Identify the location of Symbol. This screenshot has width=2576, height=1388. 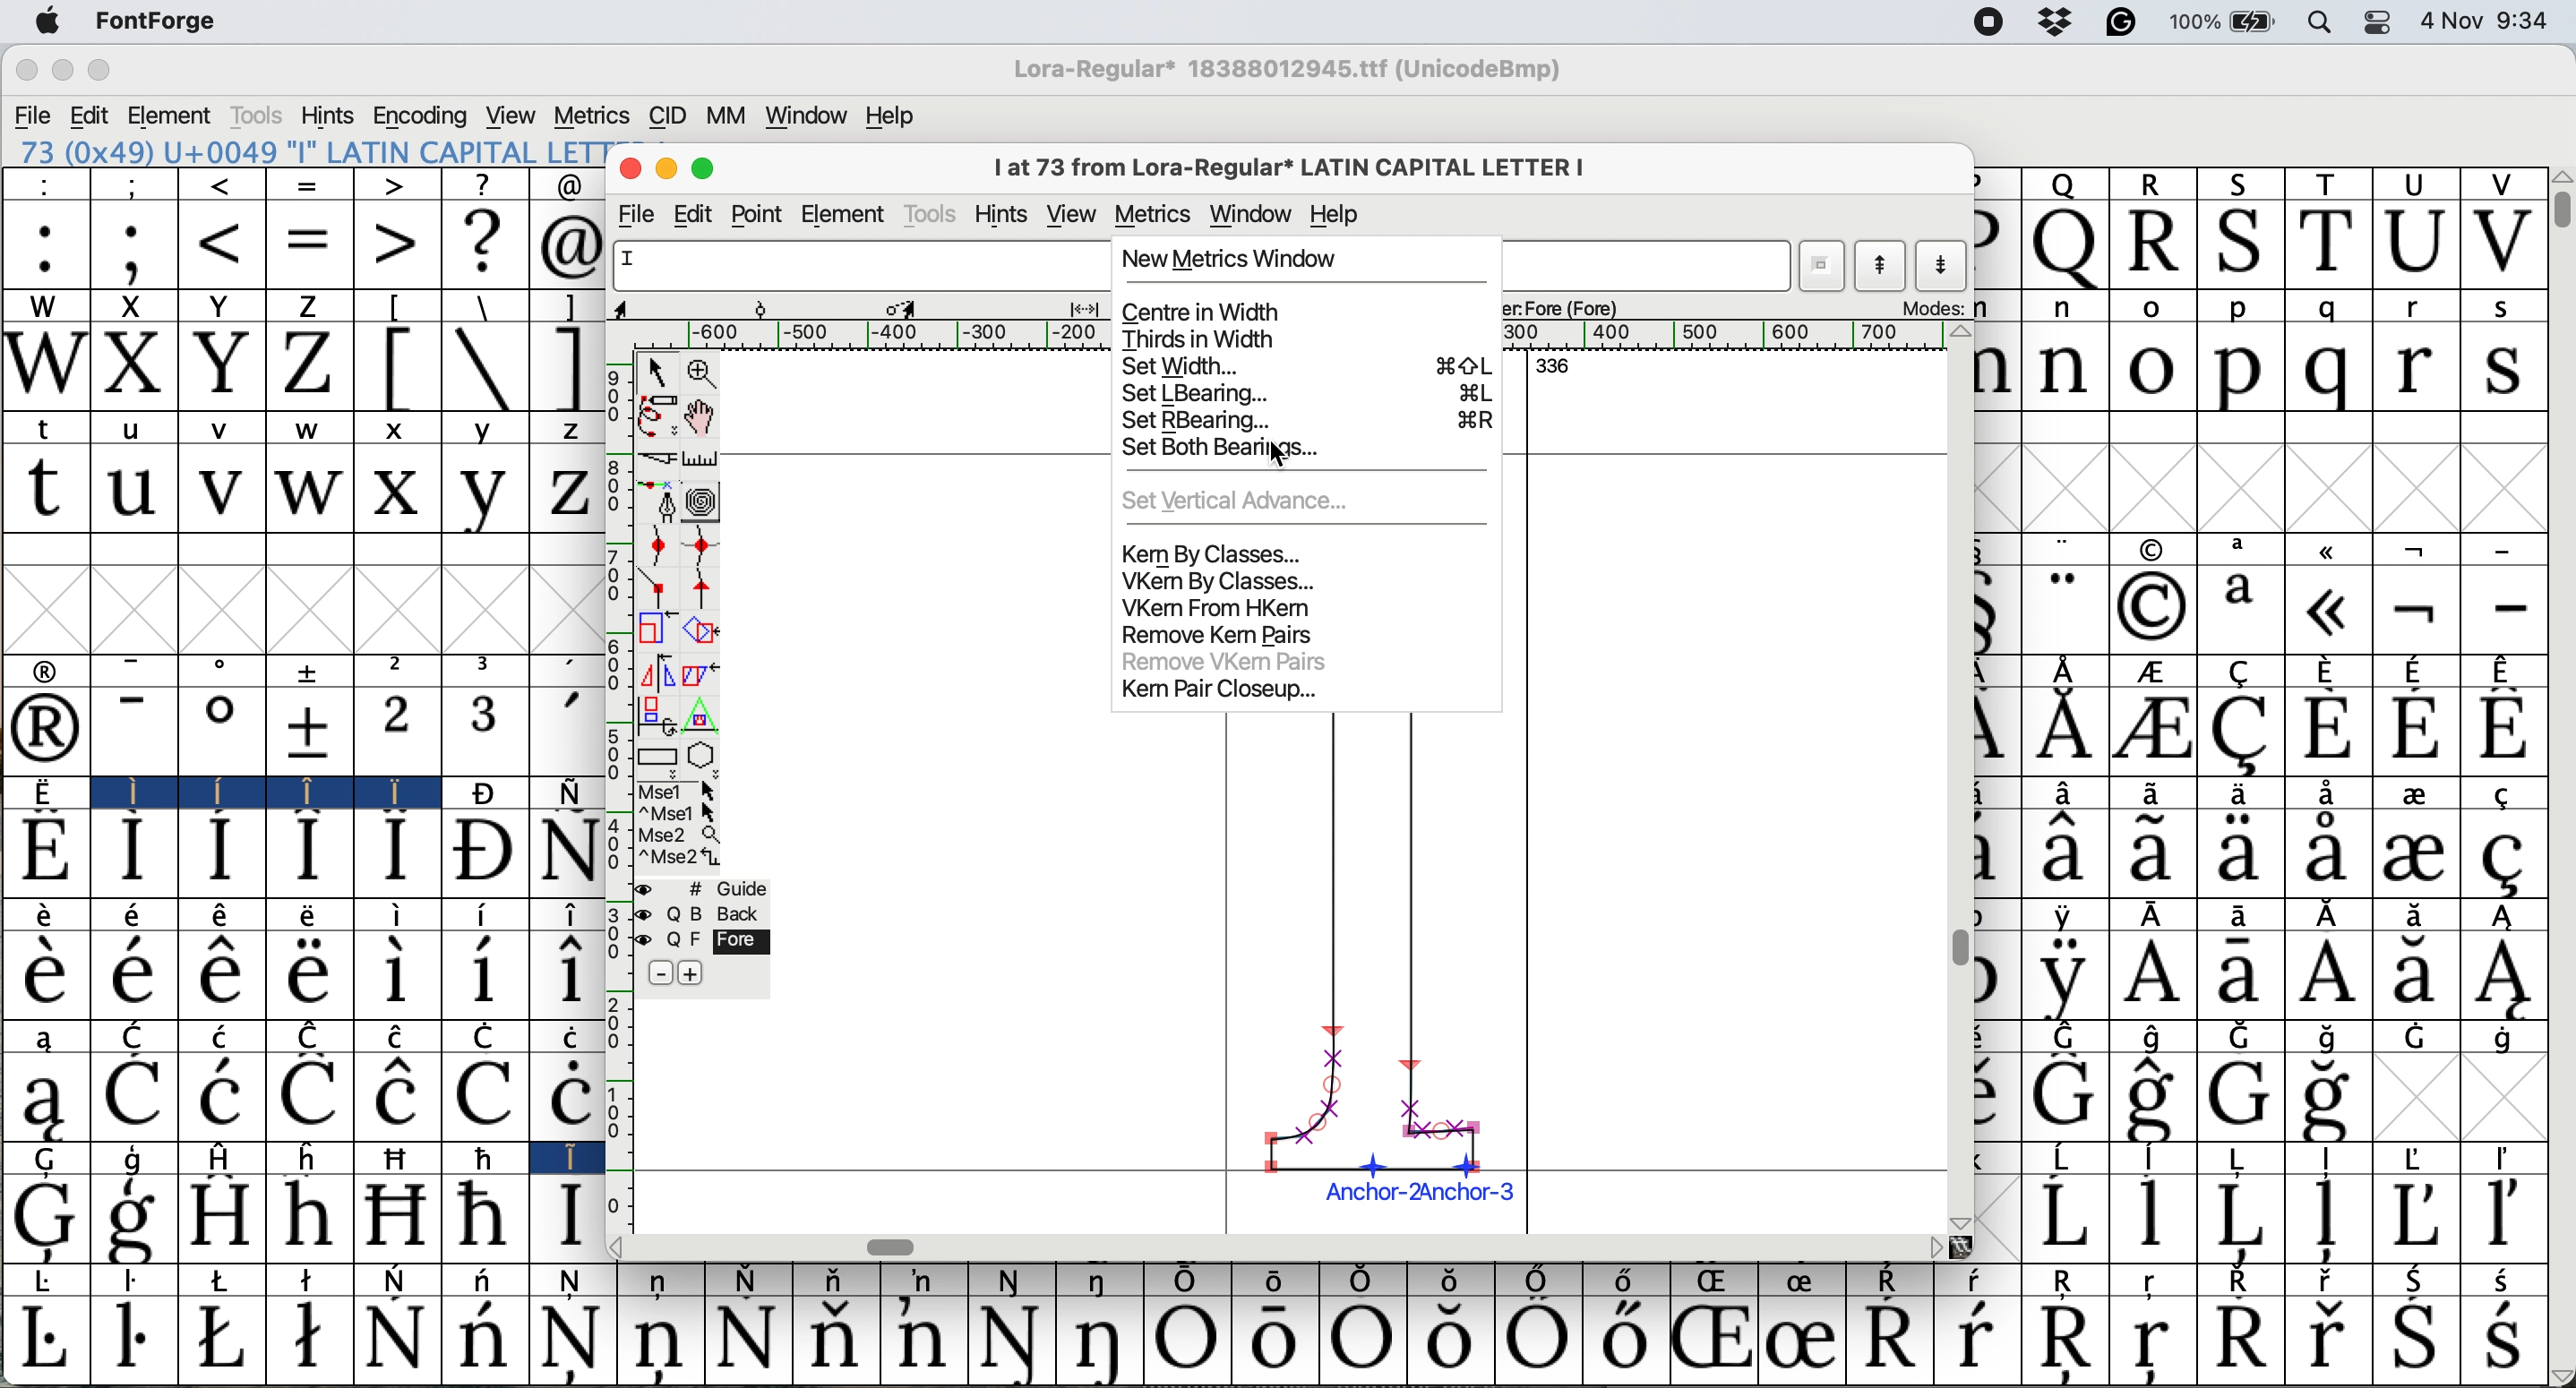
(2163, 1036).